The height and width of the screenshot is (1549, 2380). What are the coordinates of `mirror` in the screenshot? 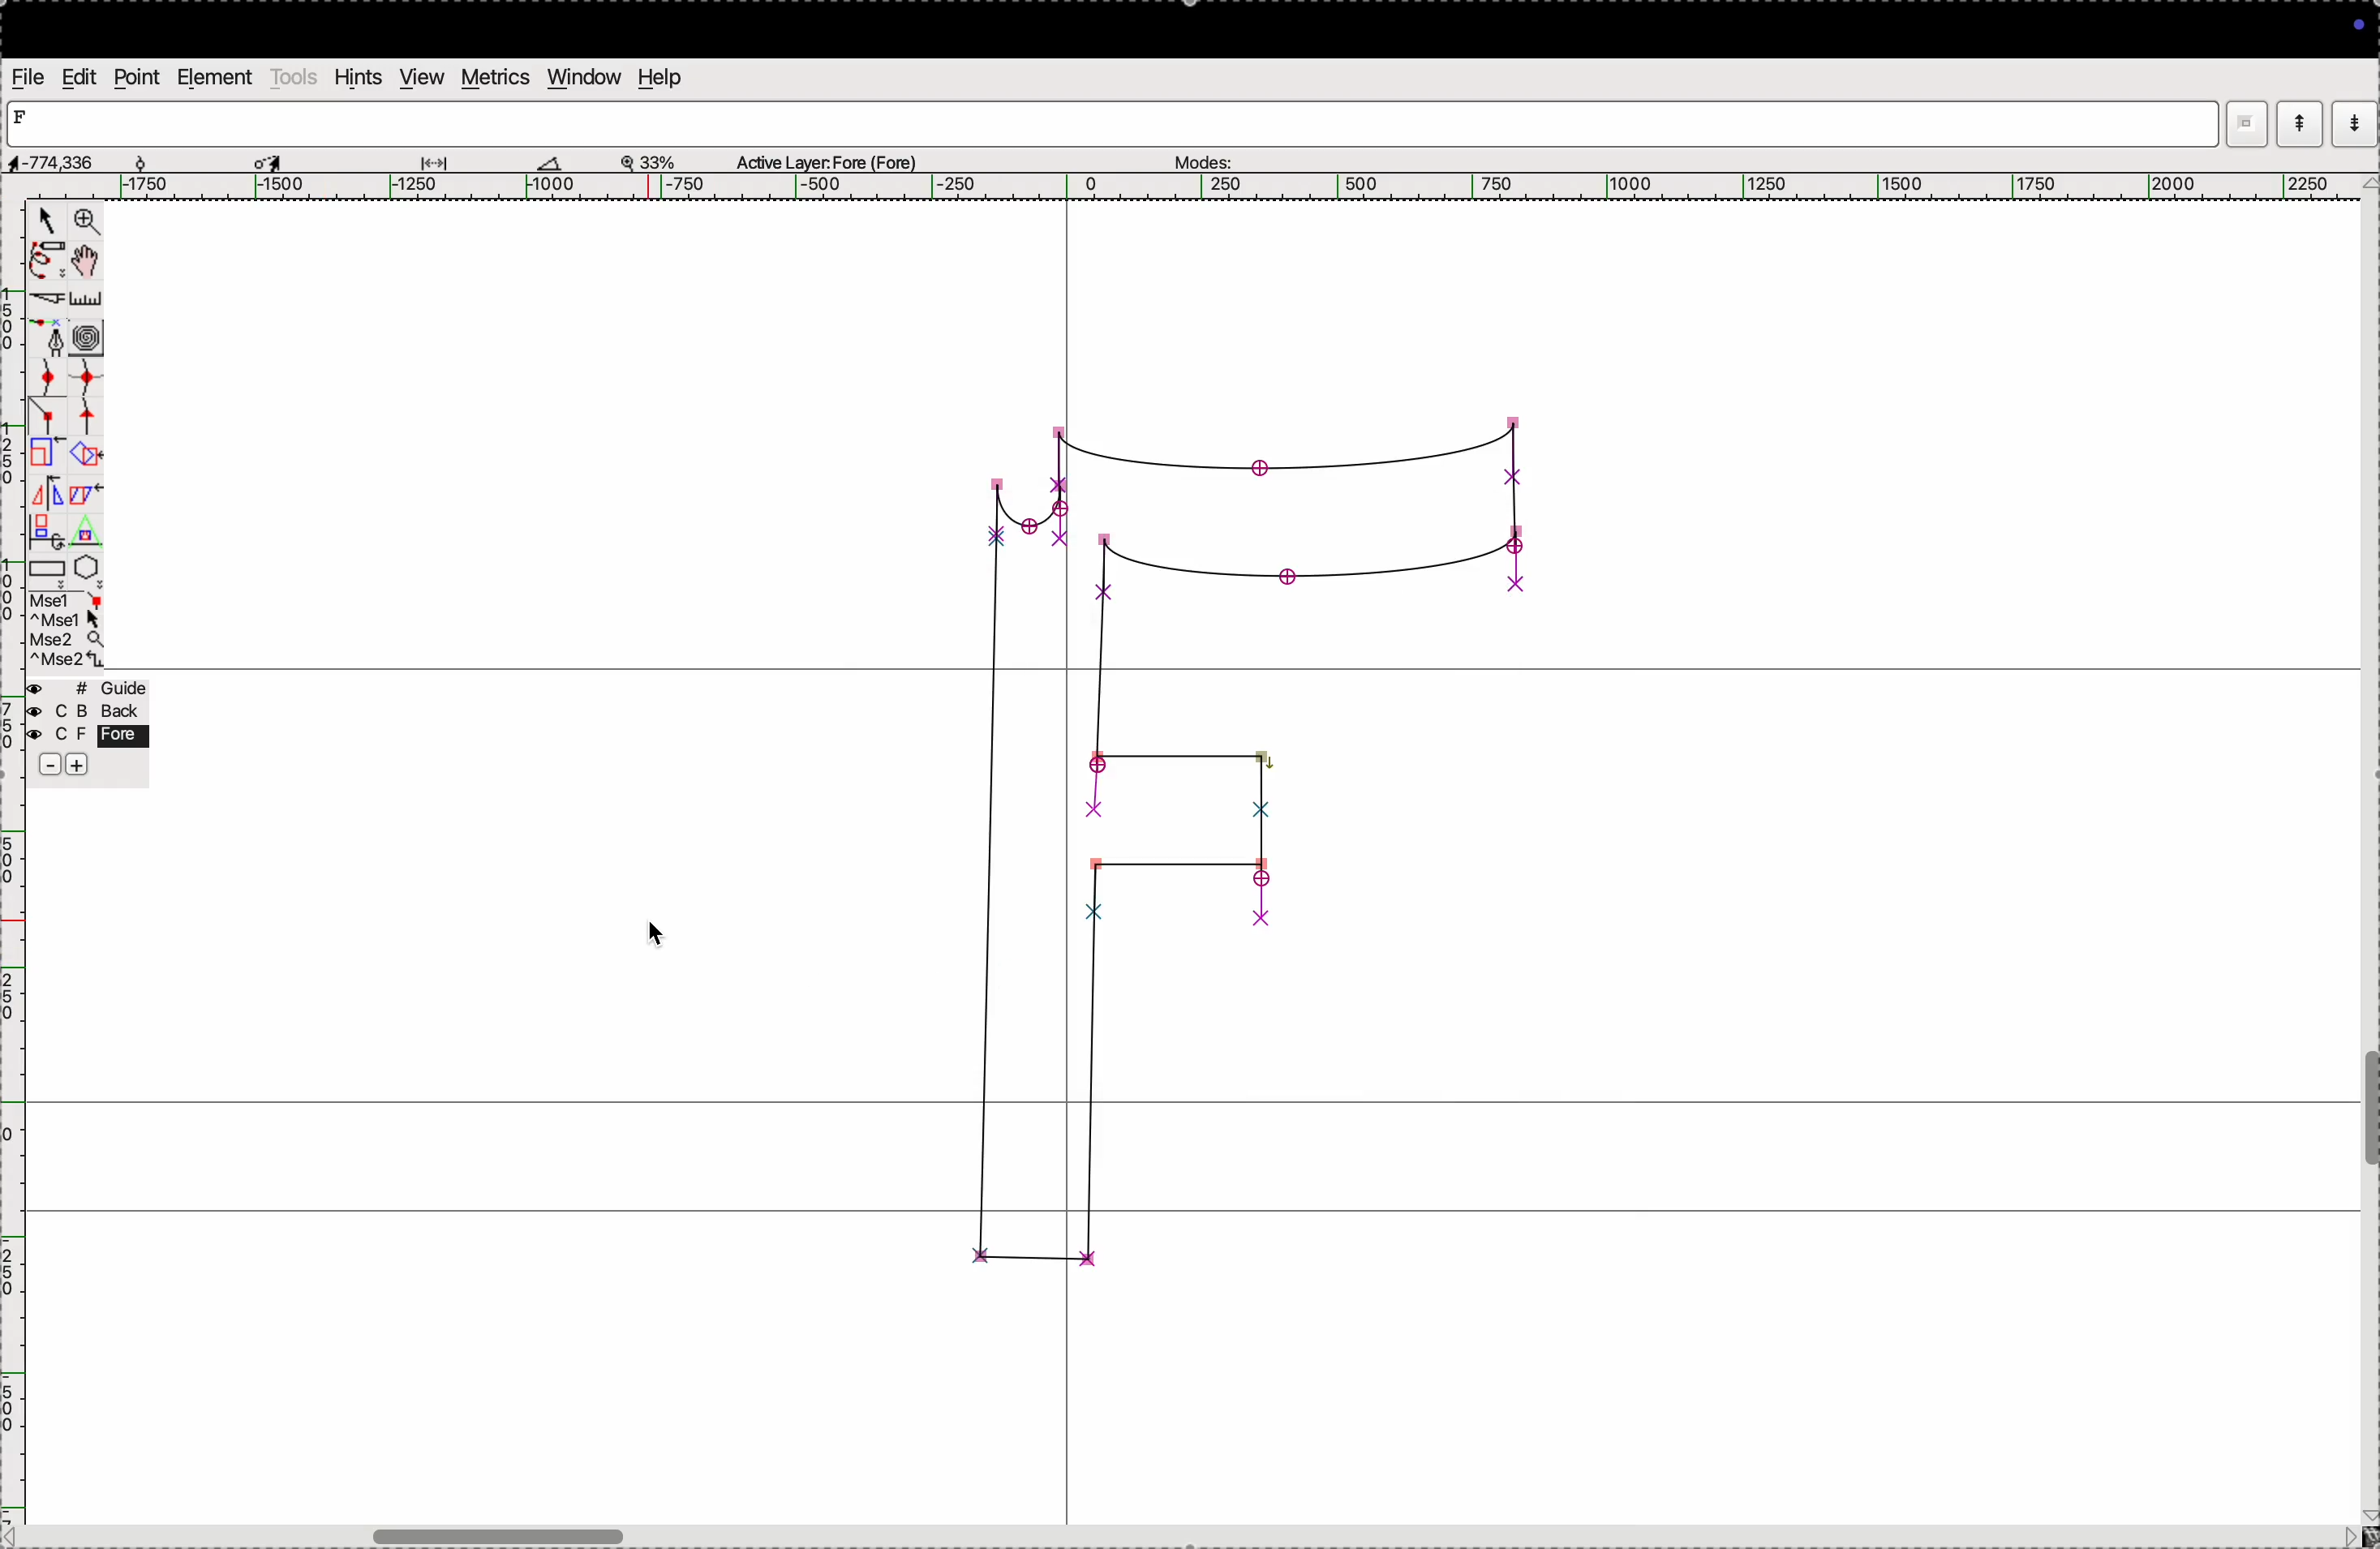 It's located at (64, 496).